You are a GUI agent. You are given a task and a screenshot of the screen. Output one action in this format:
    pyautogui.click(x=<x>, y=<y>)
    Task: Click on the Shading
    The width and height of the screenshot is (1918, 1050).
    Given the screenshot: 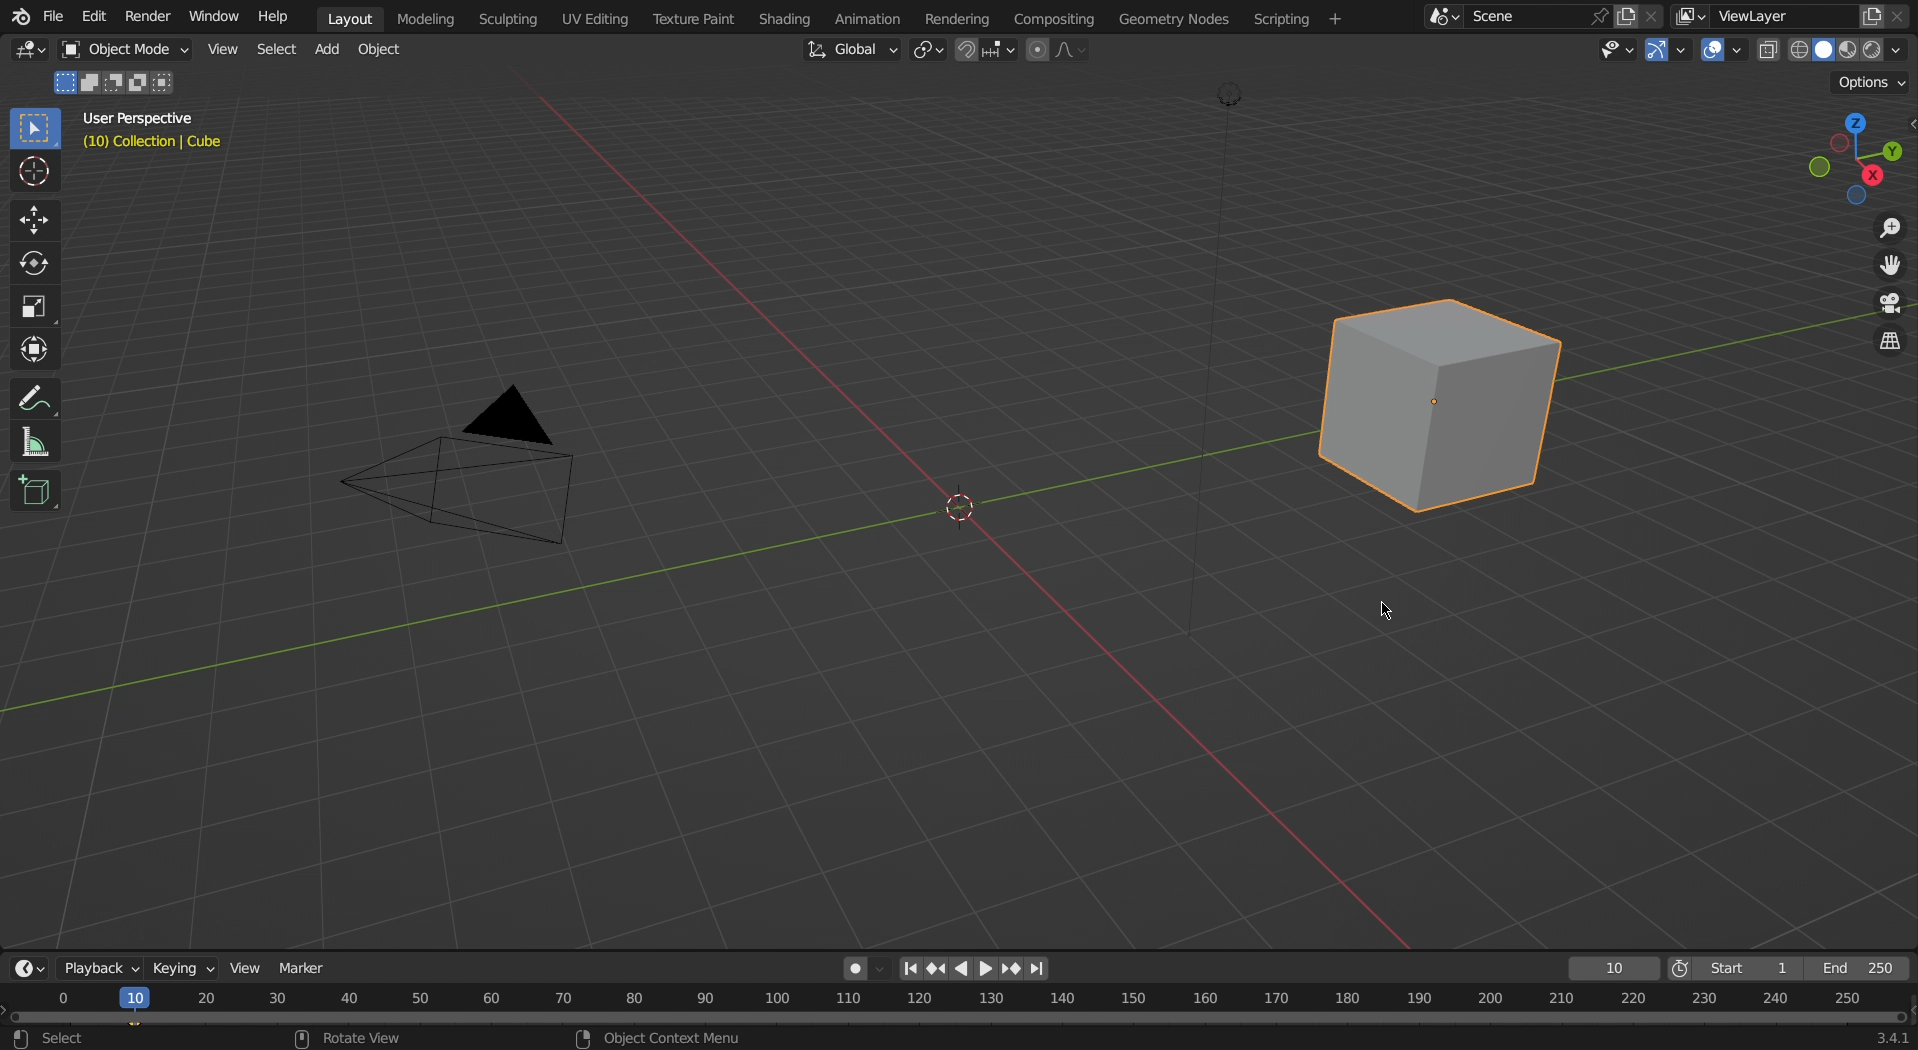 What is the action you would take?
    pyautogui.click(x=795, y=16)
    